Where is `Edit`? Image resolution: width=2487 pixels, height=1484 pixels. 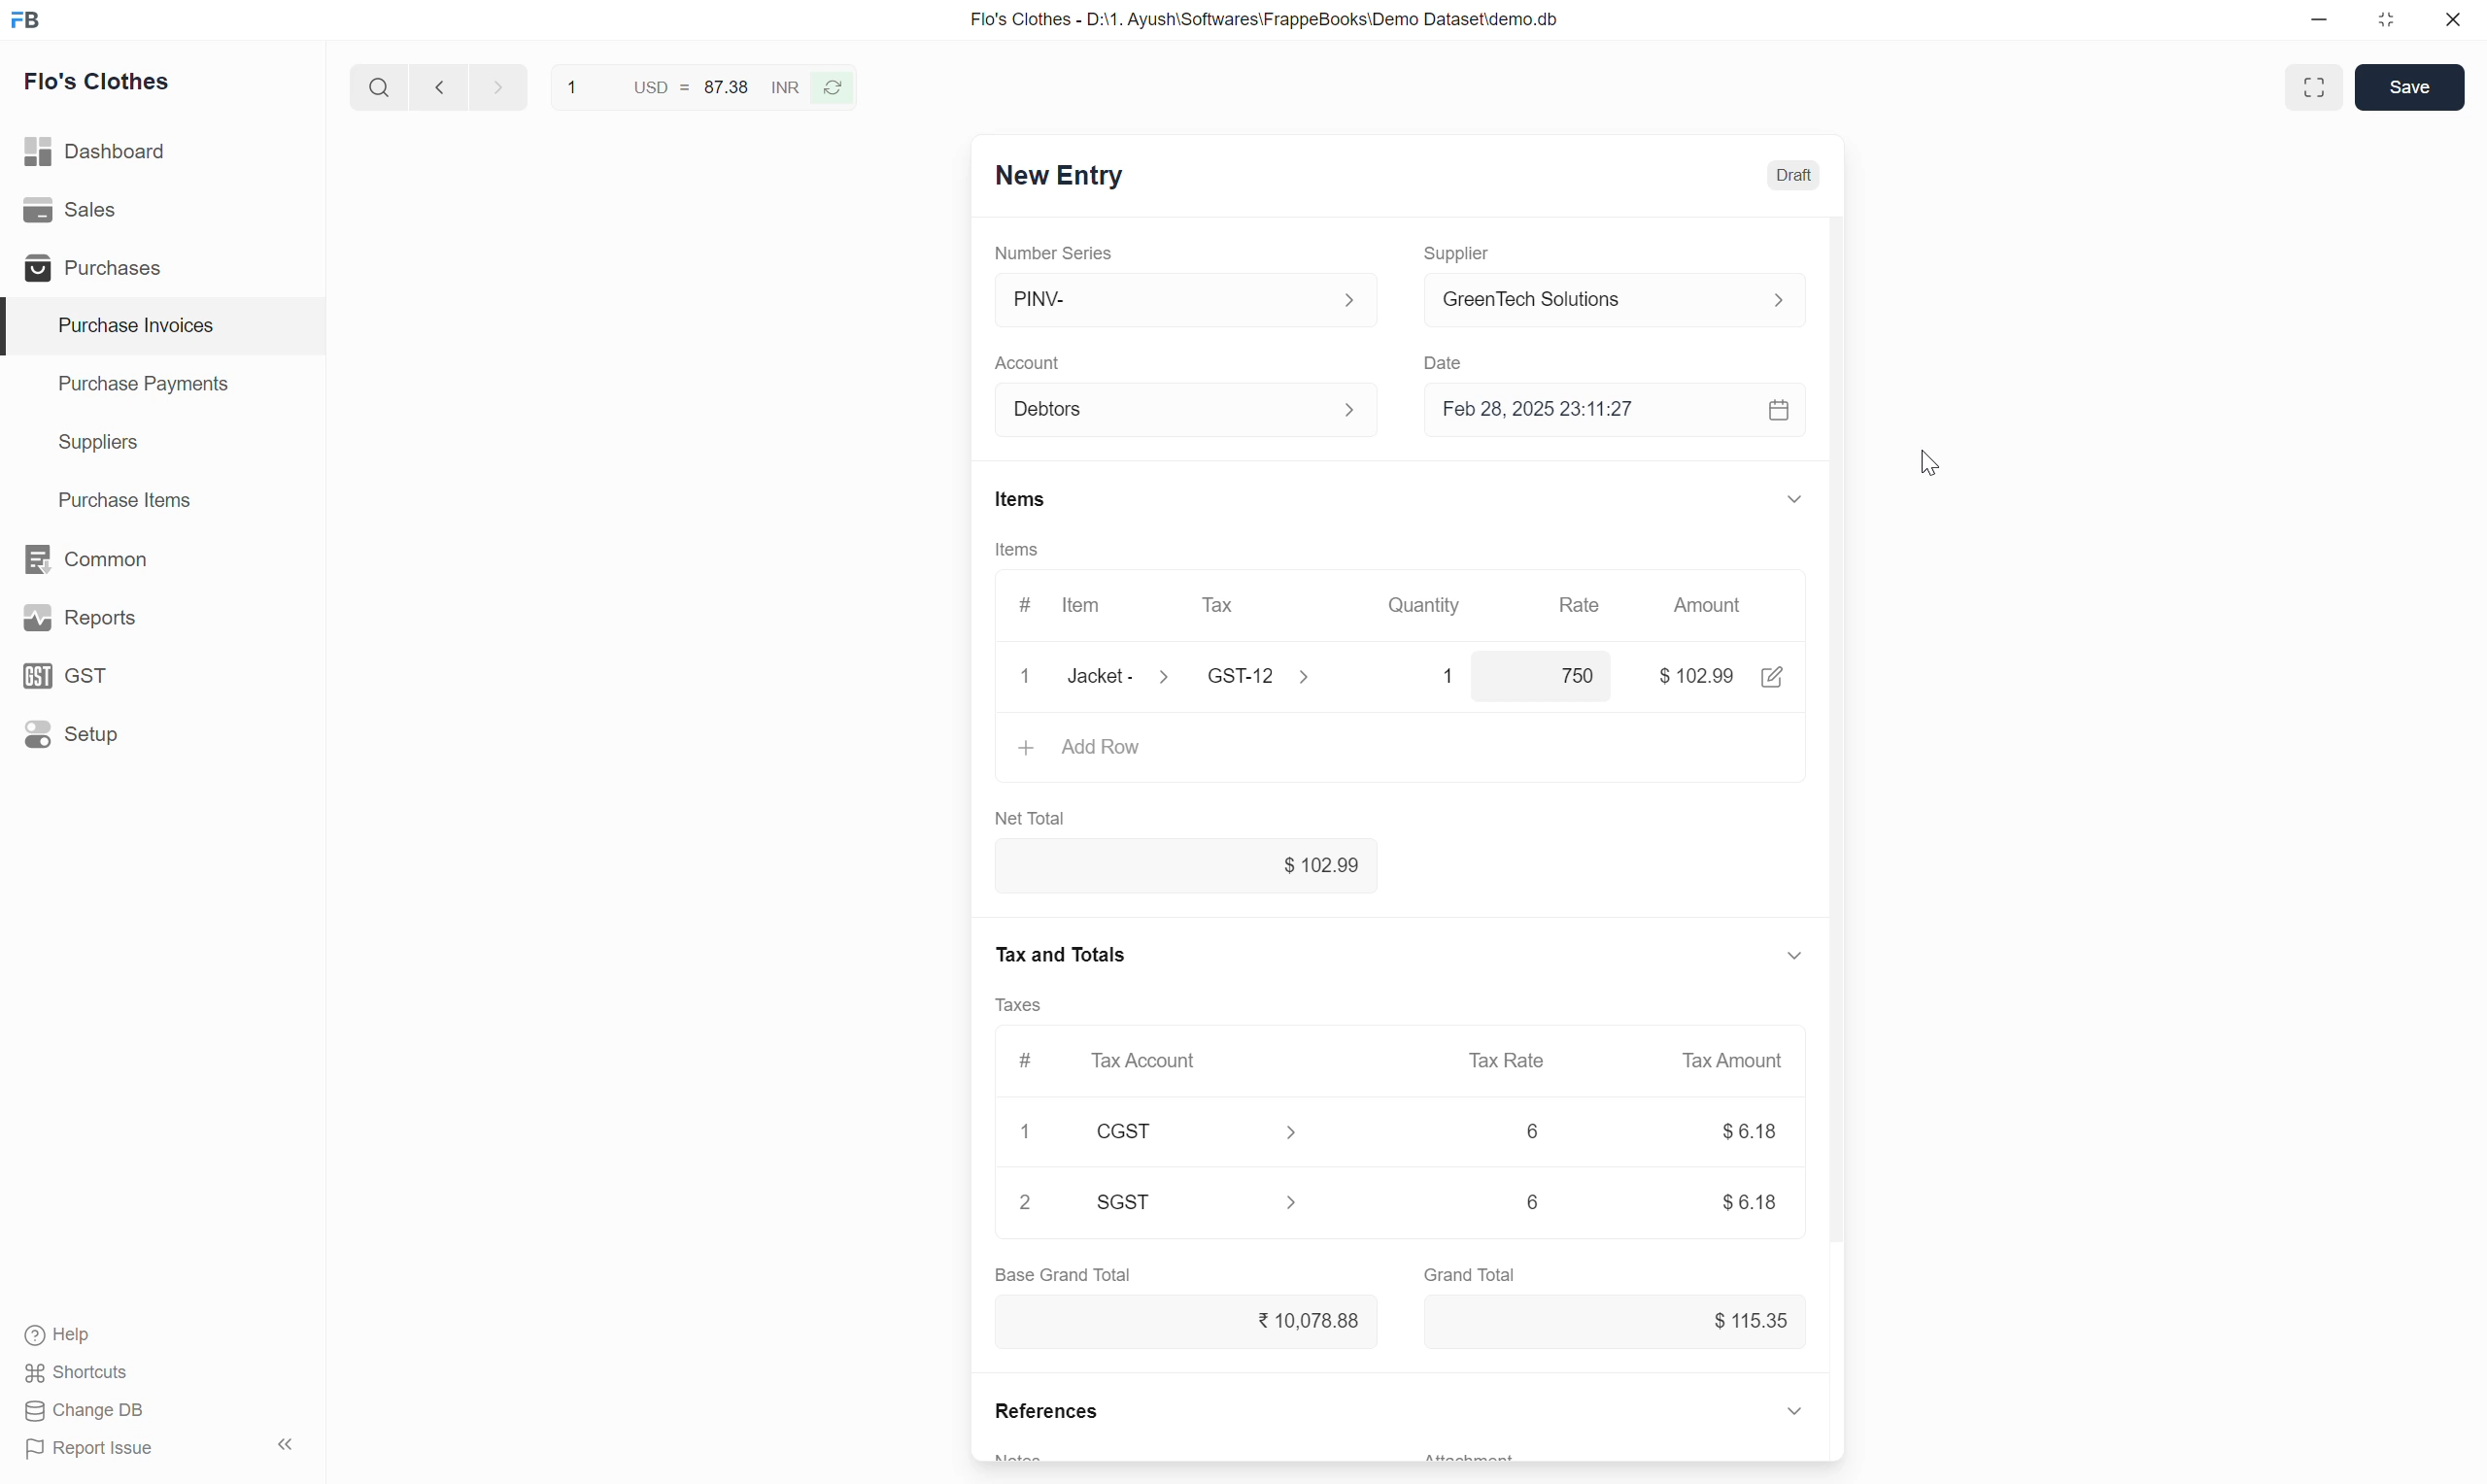 Edit is located at coordinates (1773, 677).